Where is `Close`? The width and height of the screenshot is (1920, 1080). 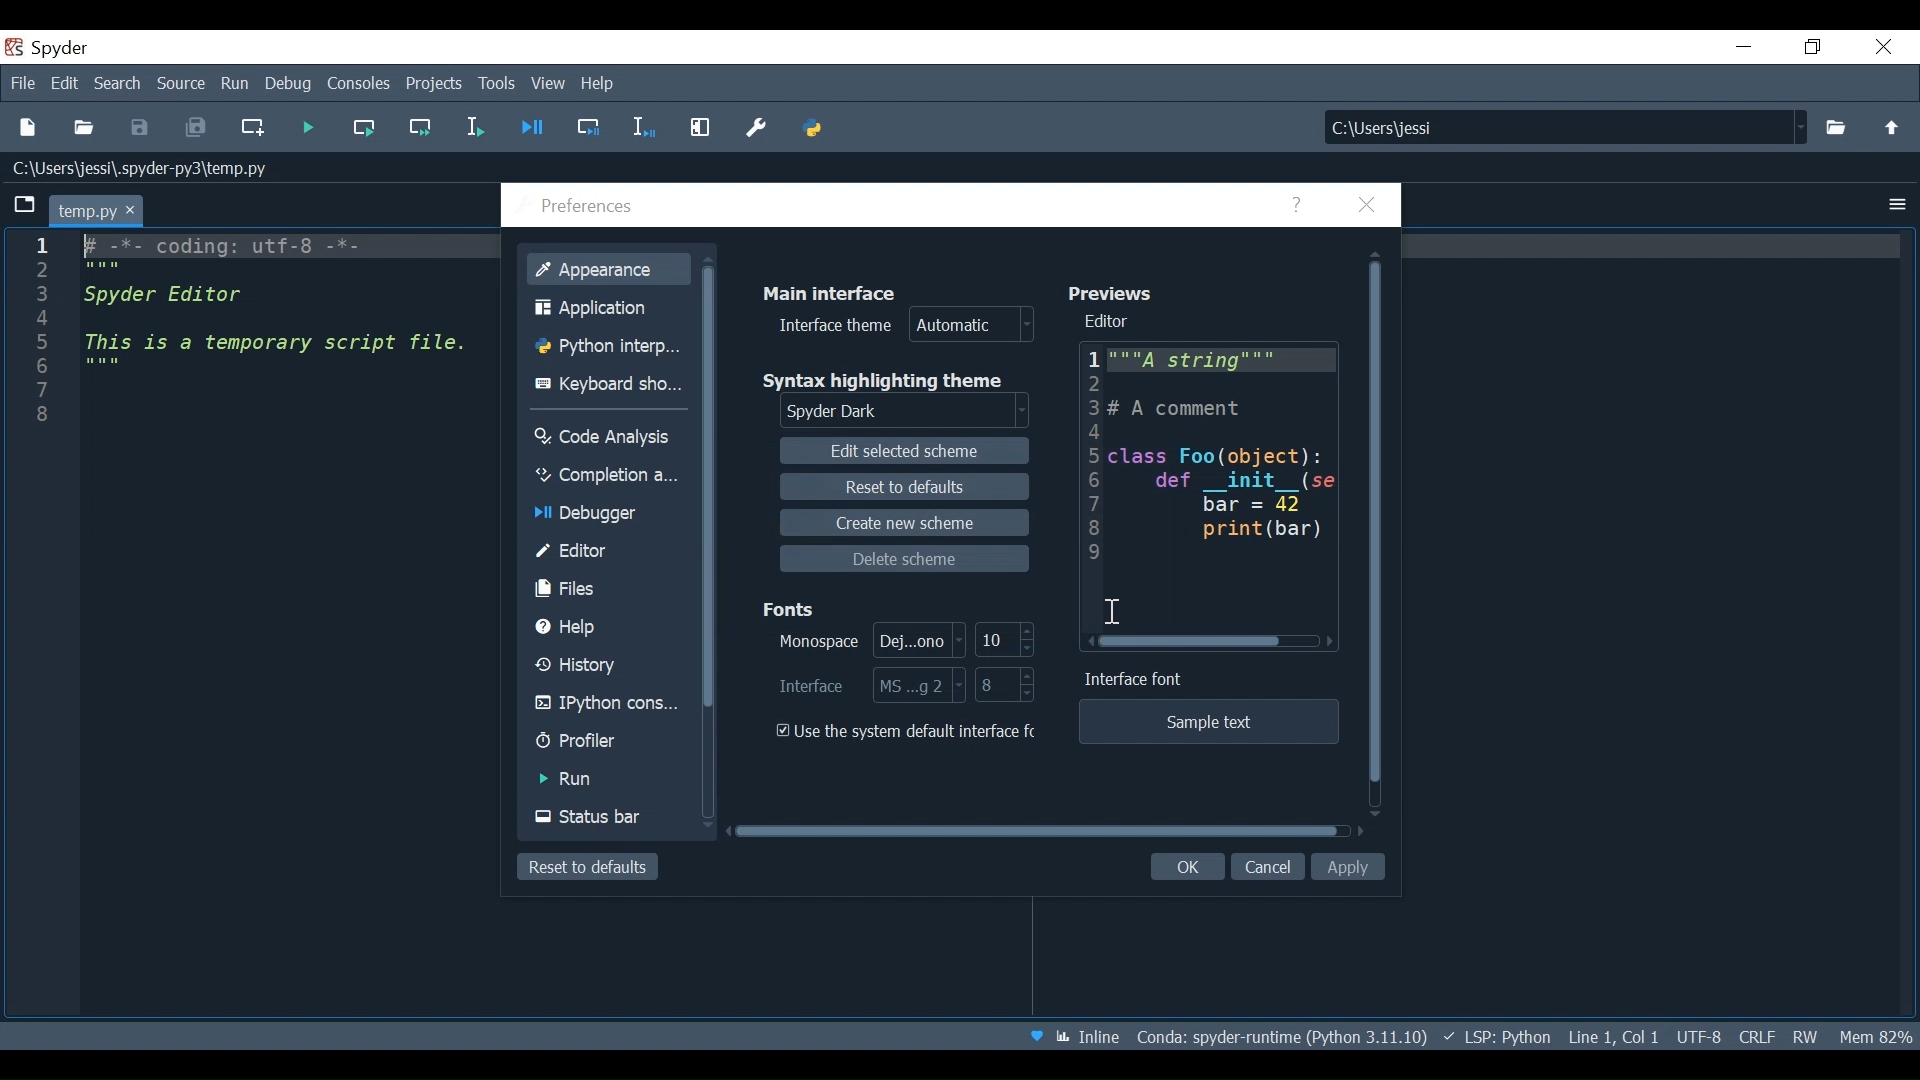
Close is located at coordinates (1881, 47).